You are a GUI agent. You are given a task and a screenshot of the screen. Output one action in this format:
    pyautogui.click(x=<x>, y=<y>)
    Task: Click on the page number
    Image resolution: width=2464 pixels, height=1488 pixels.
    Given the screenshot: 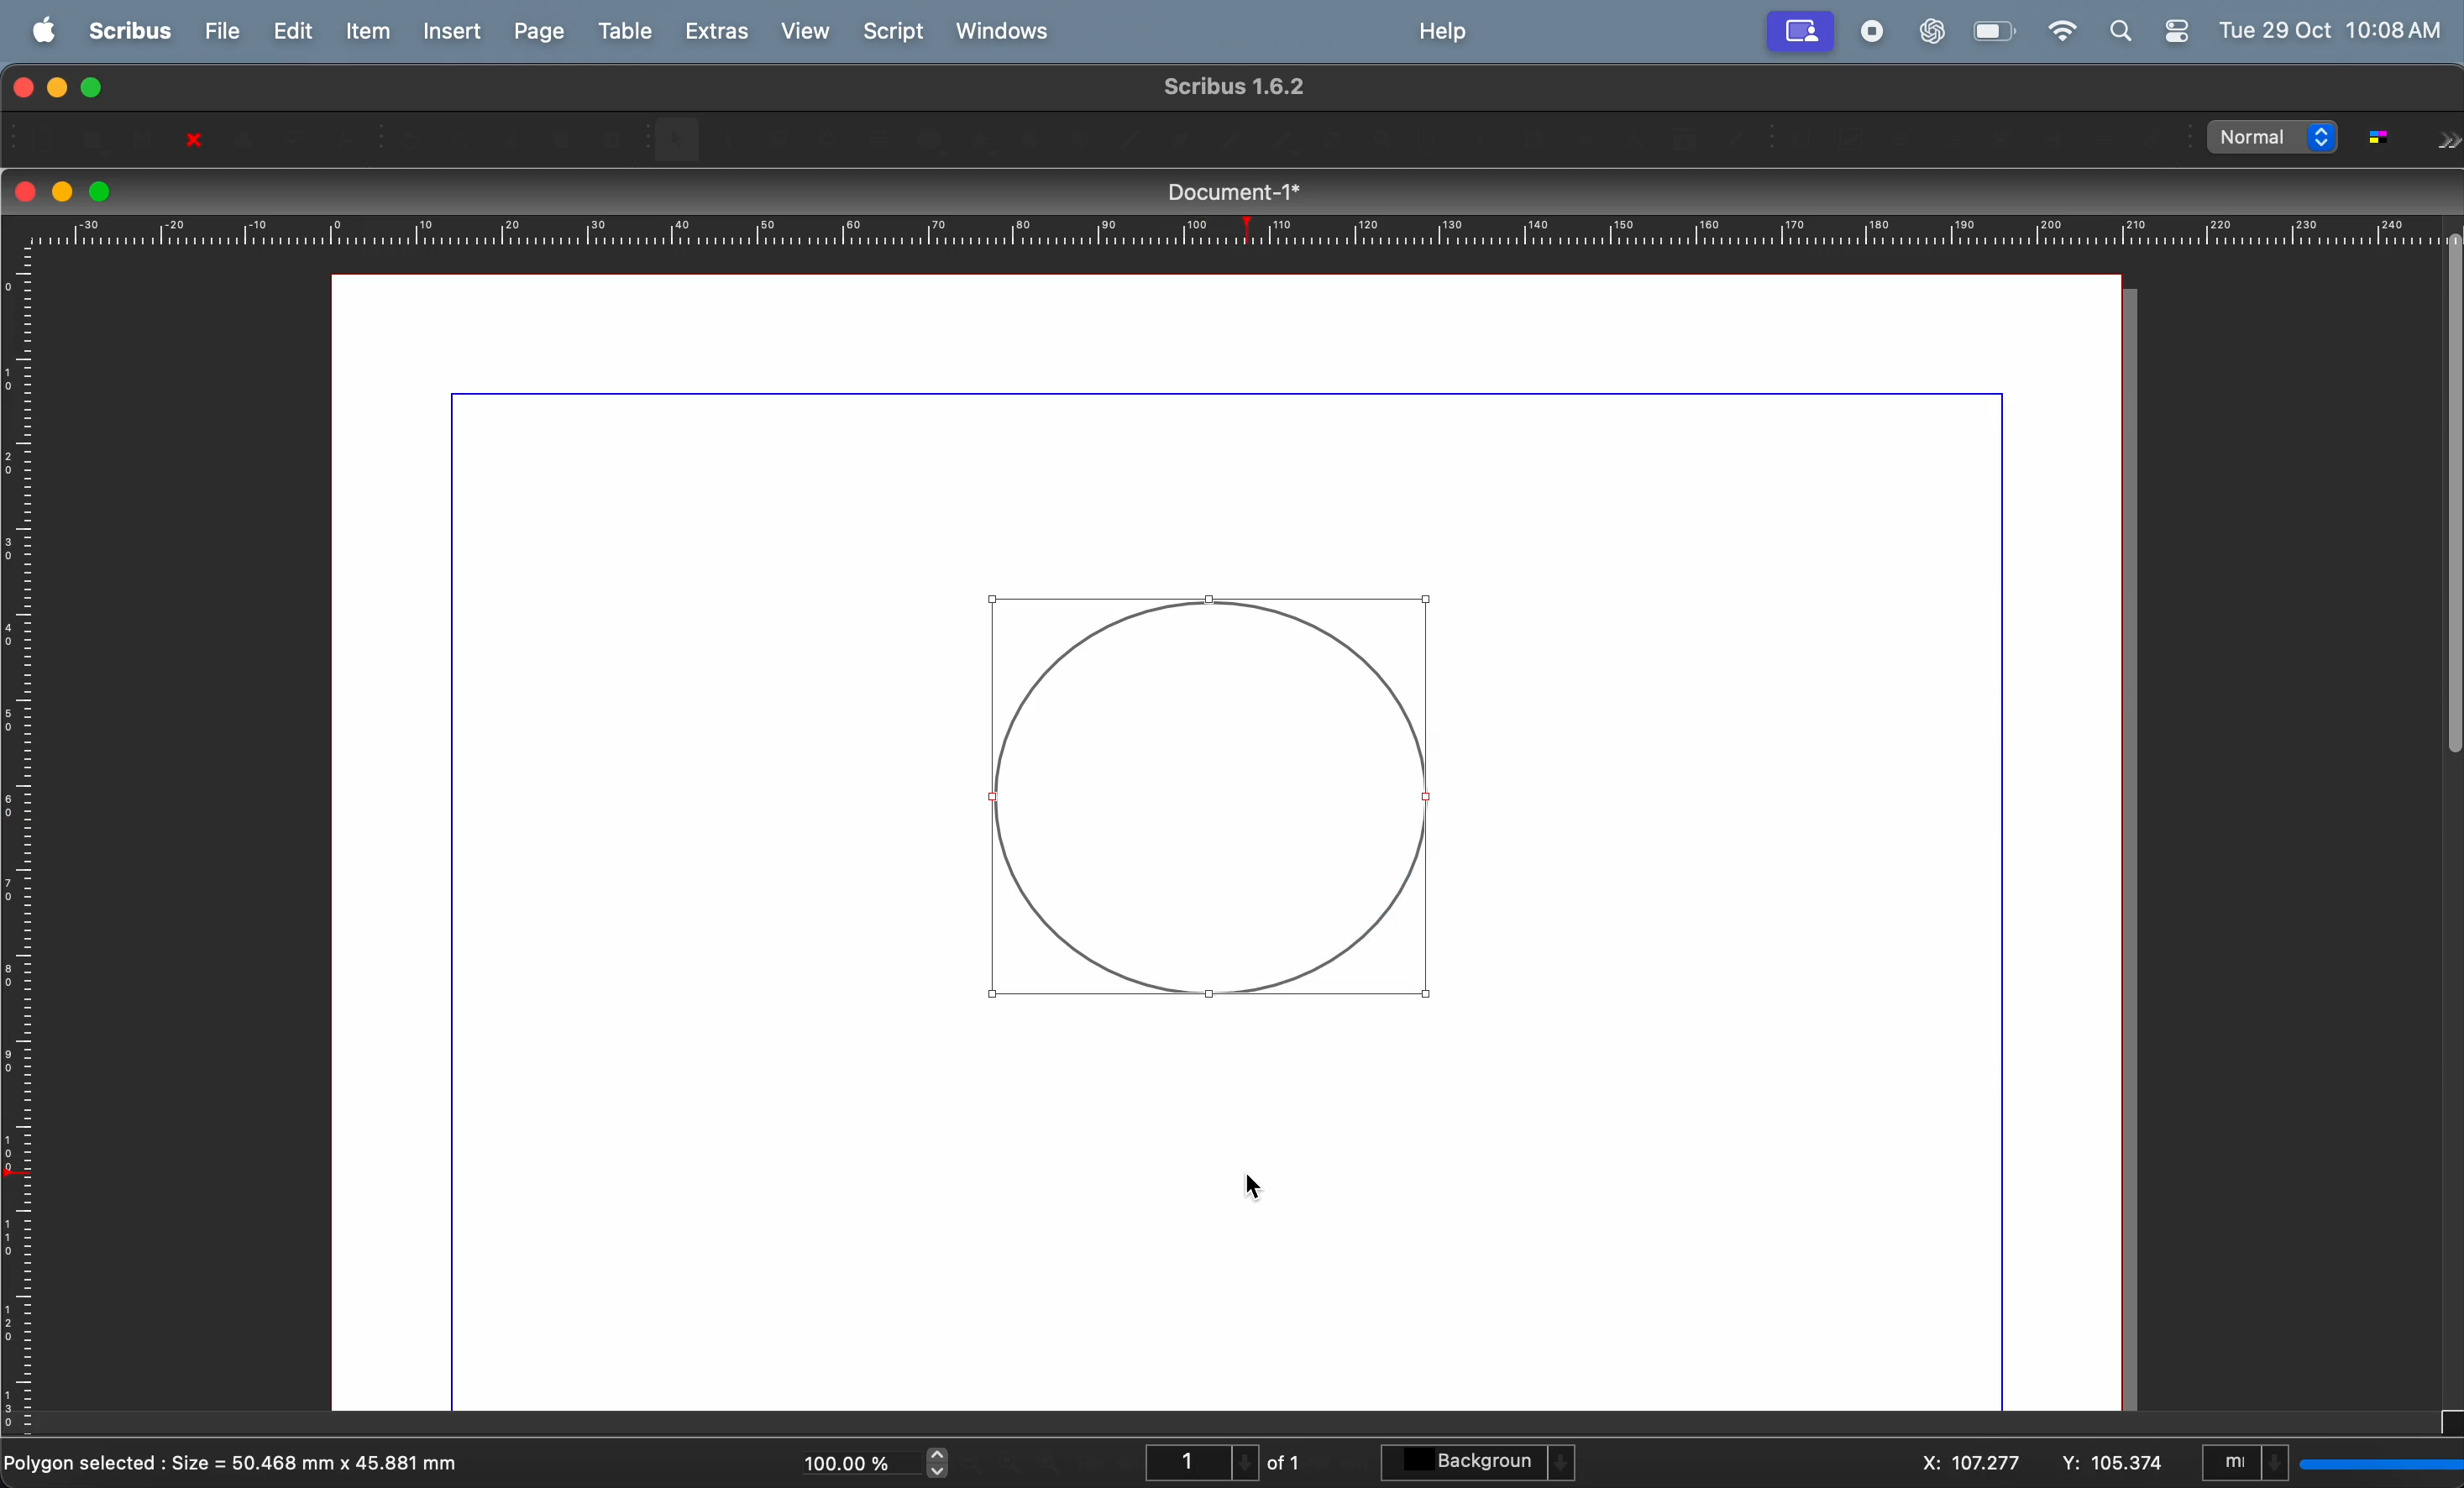 What is the action you would take?
    pyautogui.click(x=1222, y=1462)
    